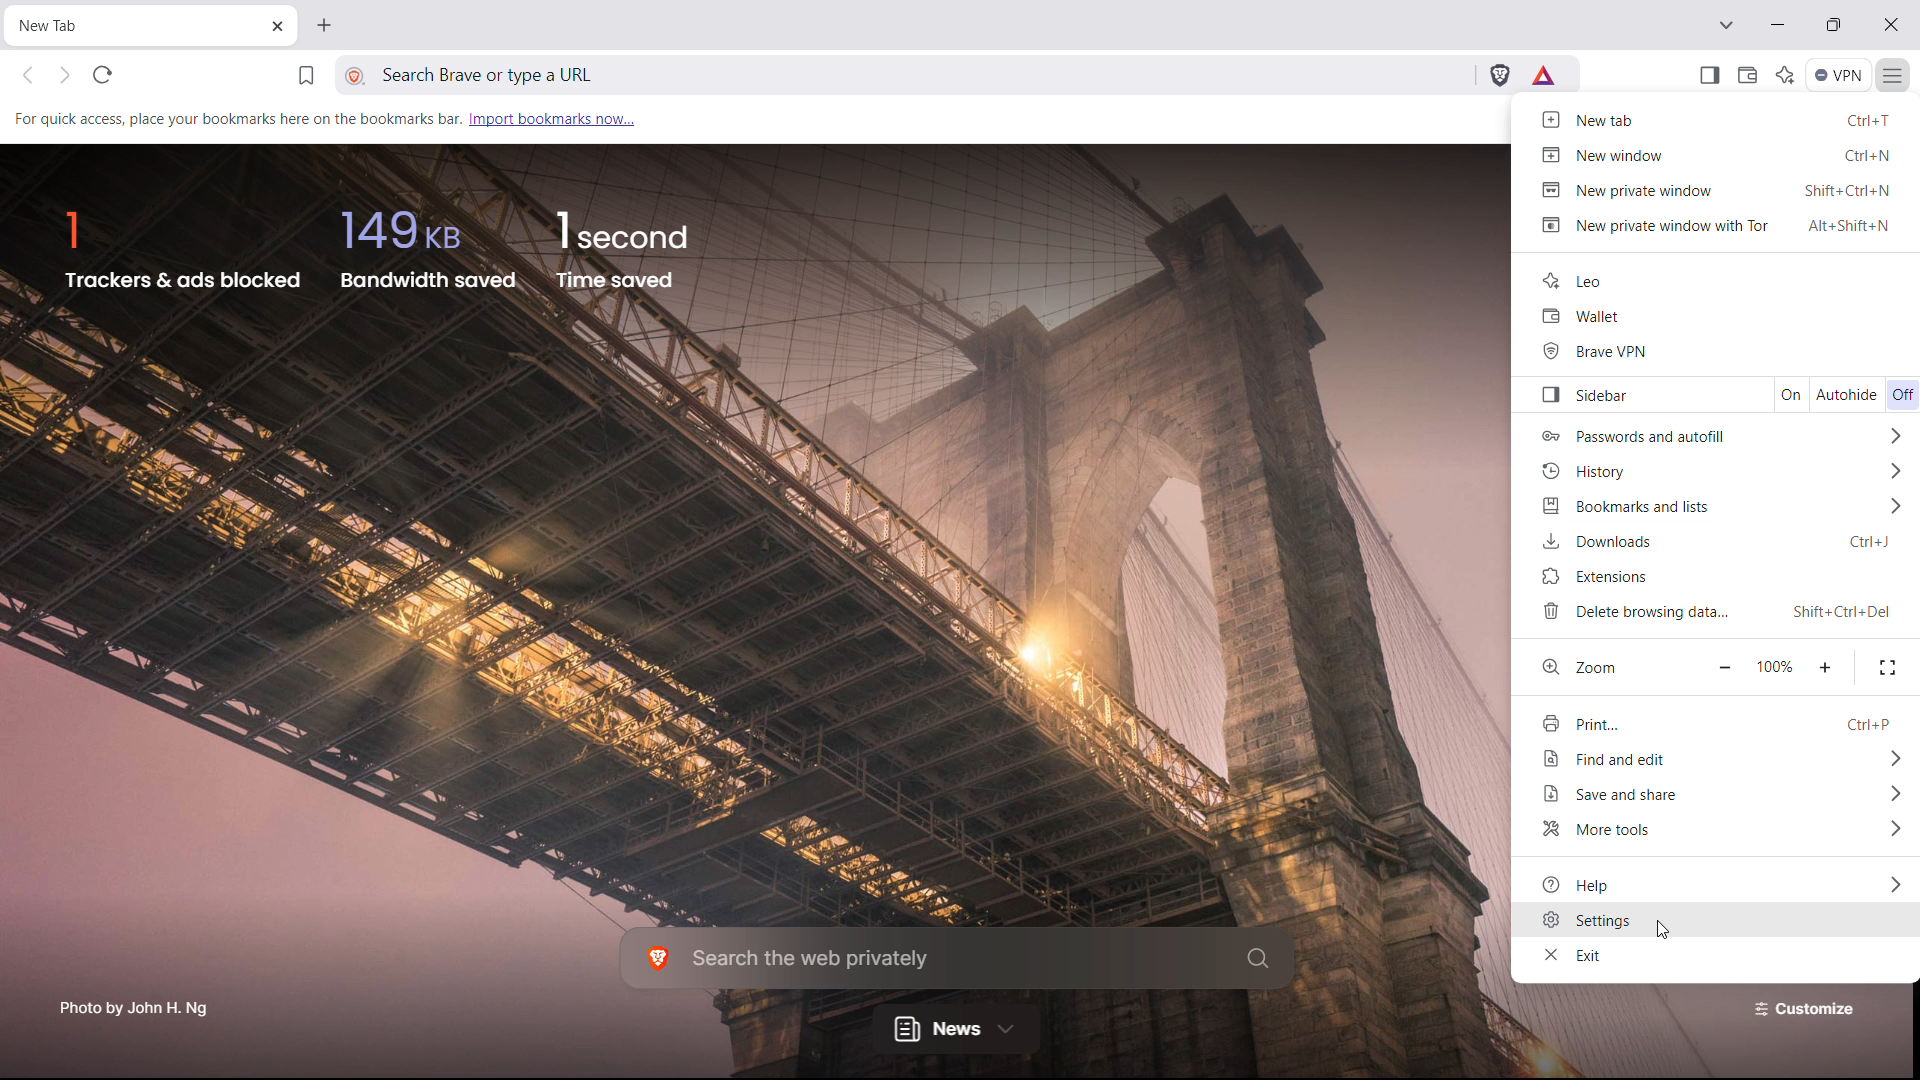 Image resolution: width=1920 pixels, height=1080 pixels. What do you see at coordinates (1728, 665) in the screenshot?
I see `-` at bounding box center [1728, 665].